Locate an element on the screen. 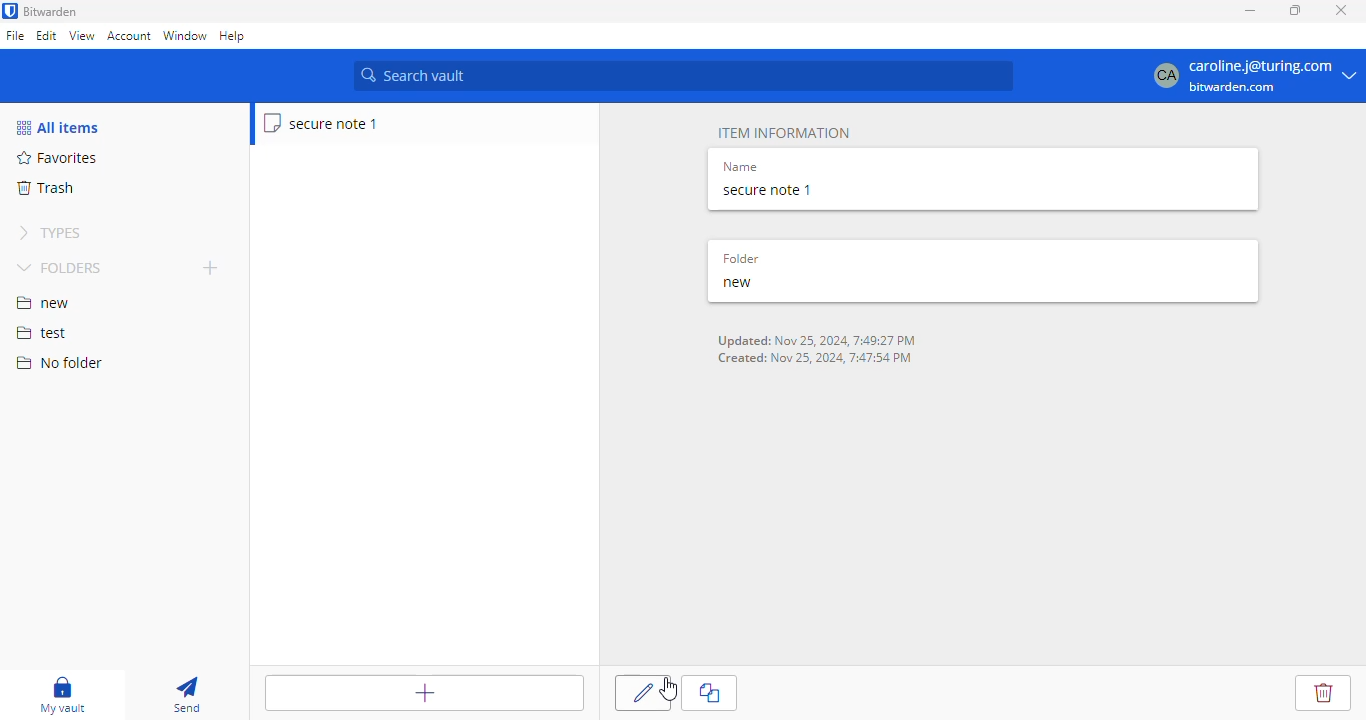 This screenshot has width=1366, height=720. name is located at coordinates (741, 166).